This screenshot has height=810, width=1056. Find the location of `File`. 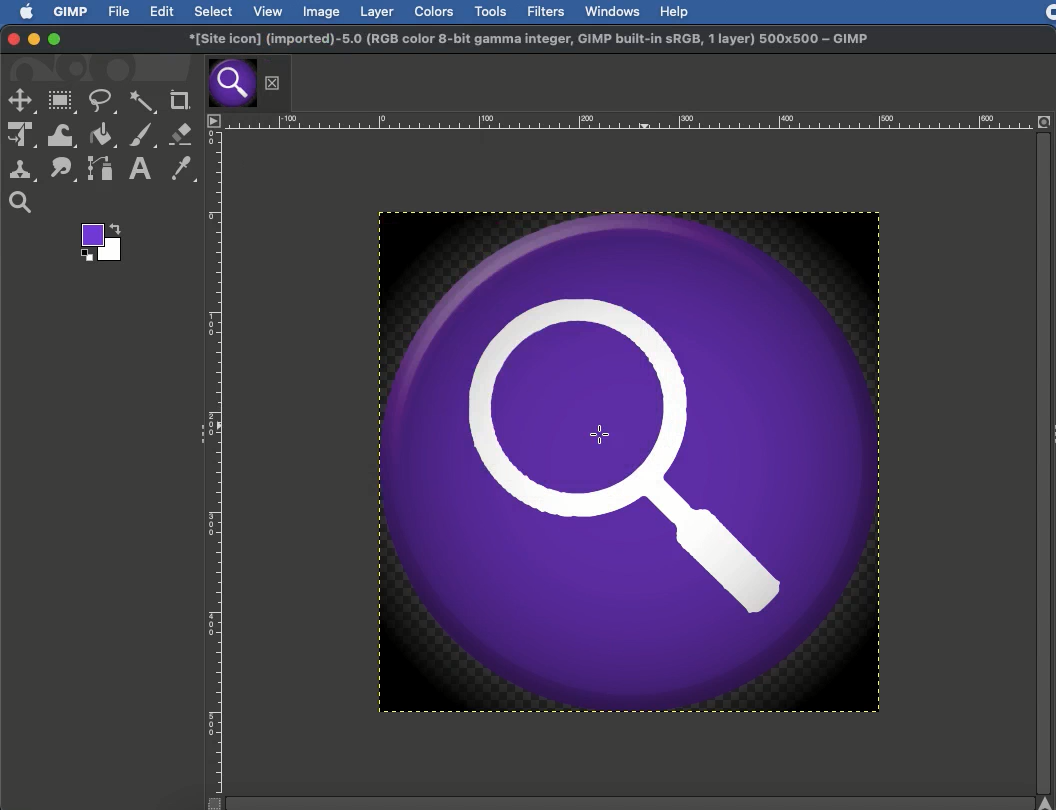

File is located at coordinates (120, 12).